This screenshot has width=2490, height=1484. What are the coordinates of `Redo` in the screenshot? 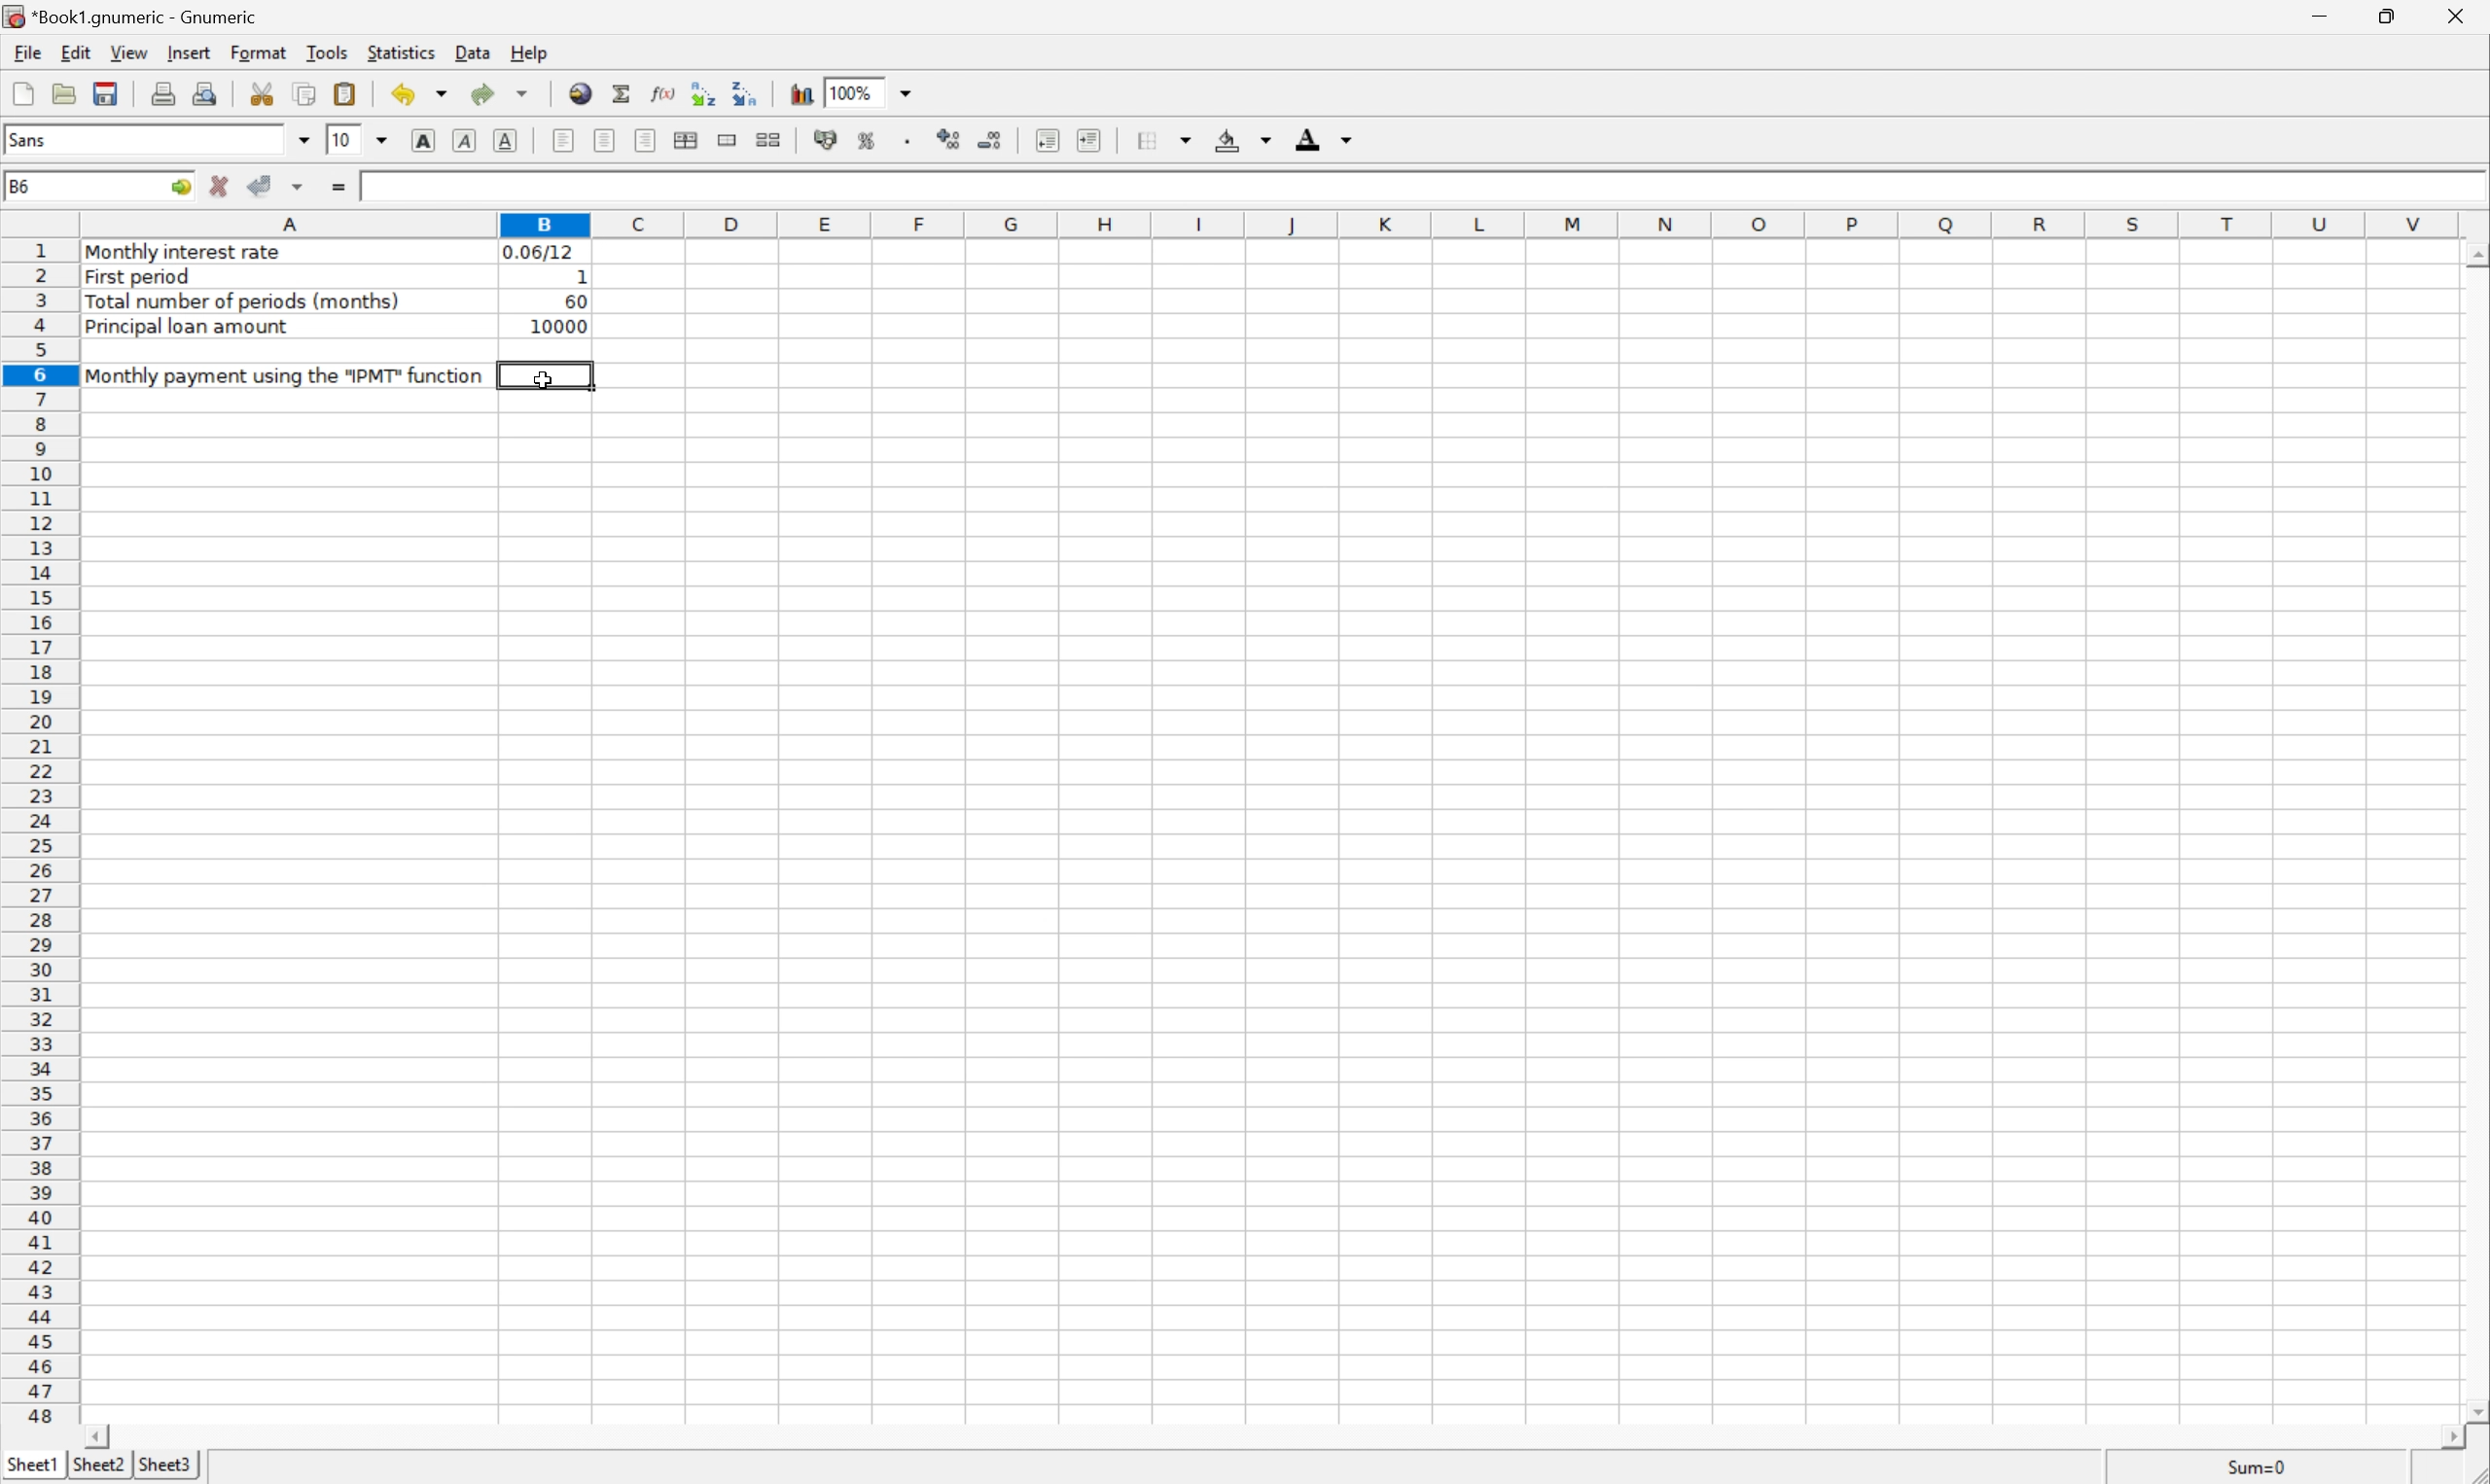 It's located at (501, 91).